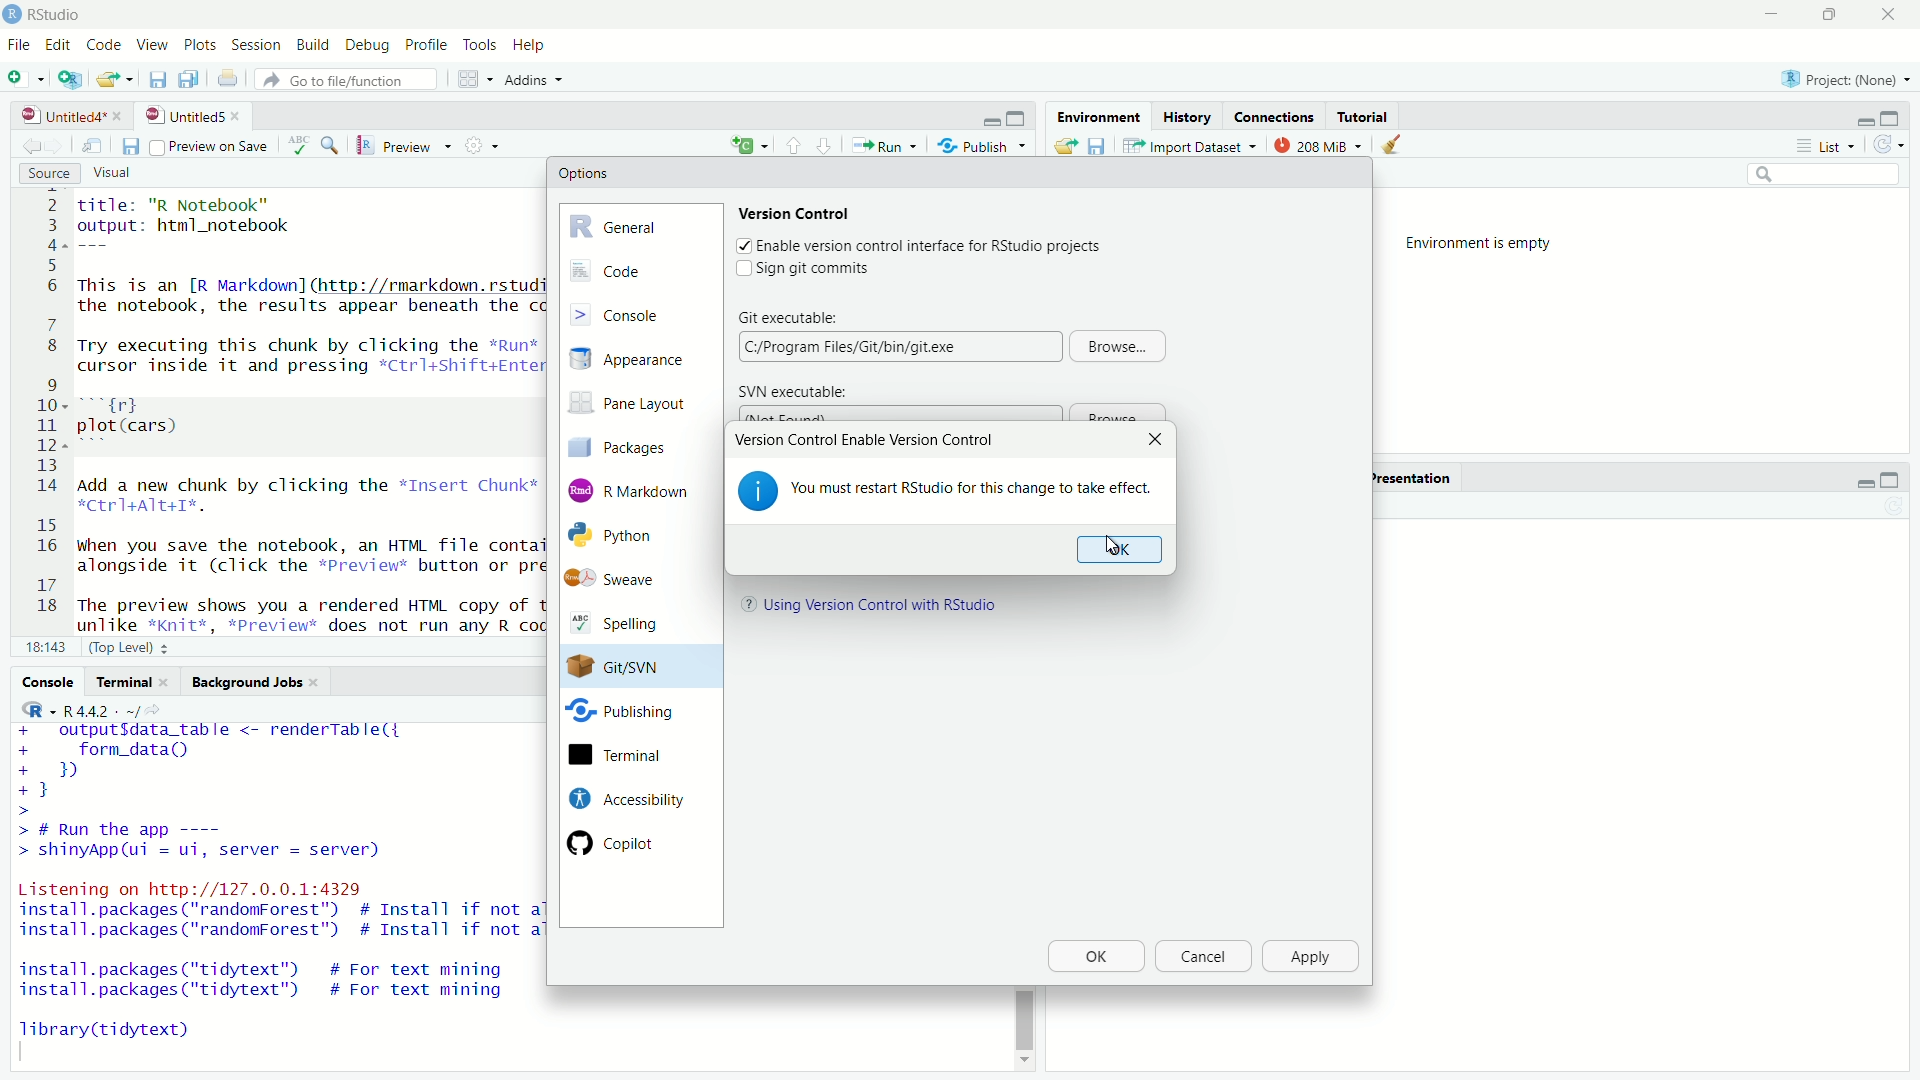 The width and height of the screenshot is (1920, 1080). Describe the element at coordinates (864, 440) in the screenshot. I see `Version Control Enable Version Control` at that location.